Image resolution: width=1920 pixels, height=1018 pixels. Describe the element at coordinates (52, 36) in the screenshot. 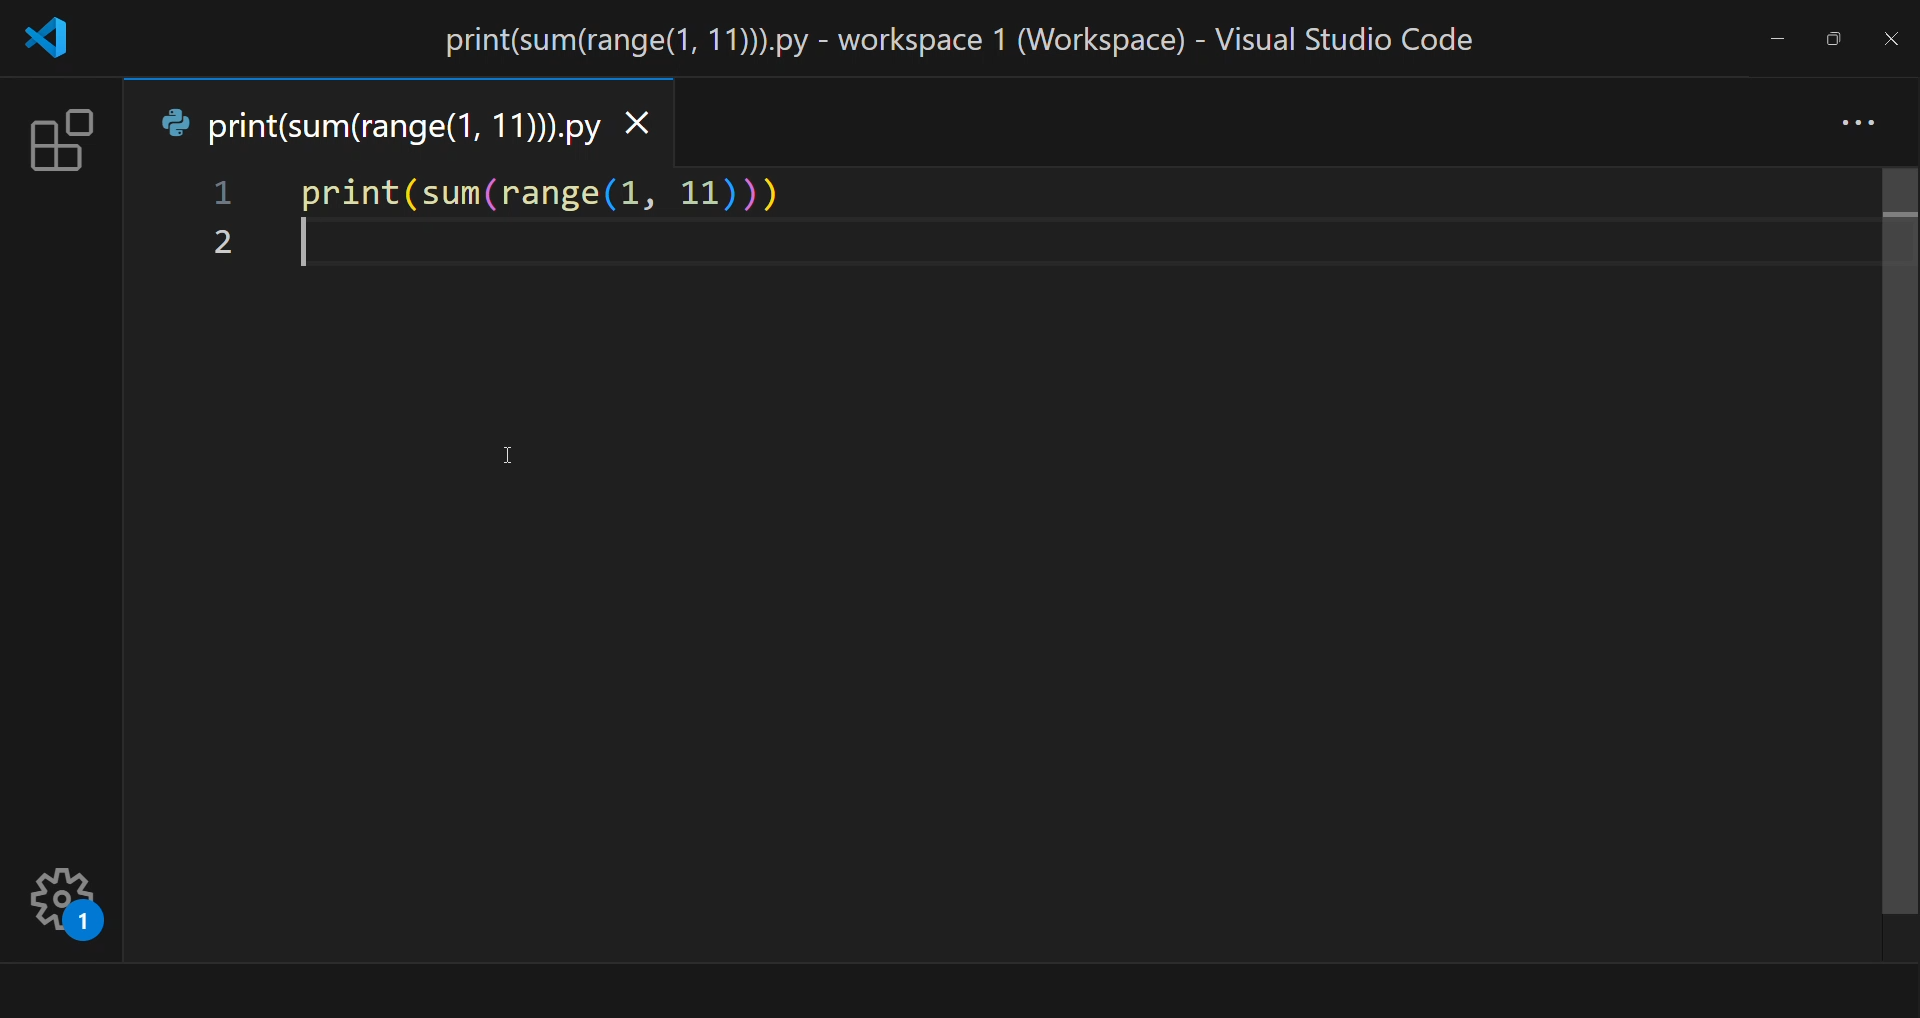

I see `logo` at that location.